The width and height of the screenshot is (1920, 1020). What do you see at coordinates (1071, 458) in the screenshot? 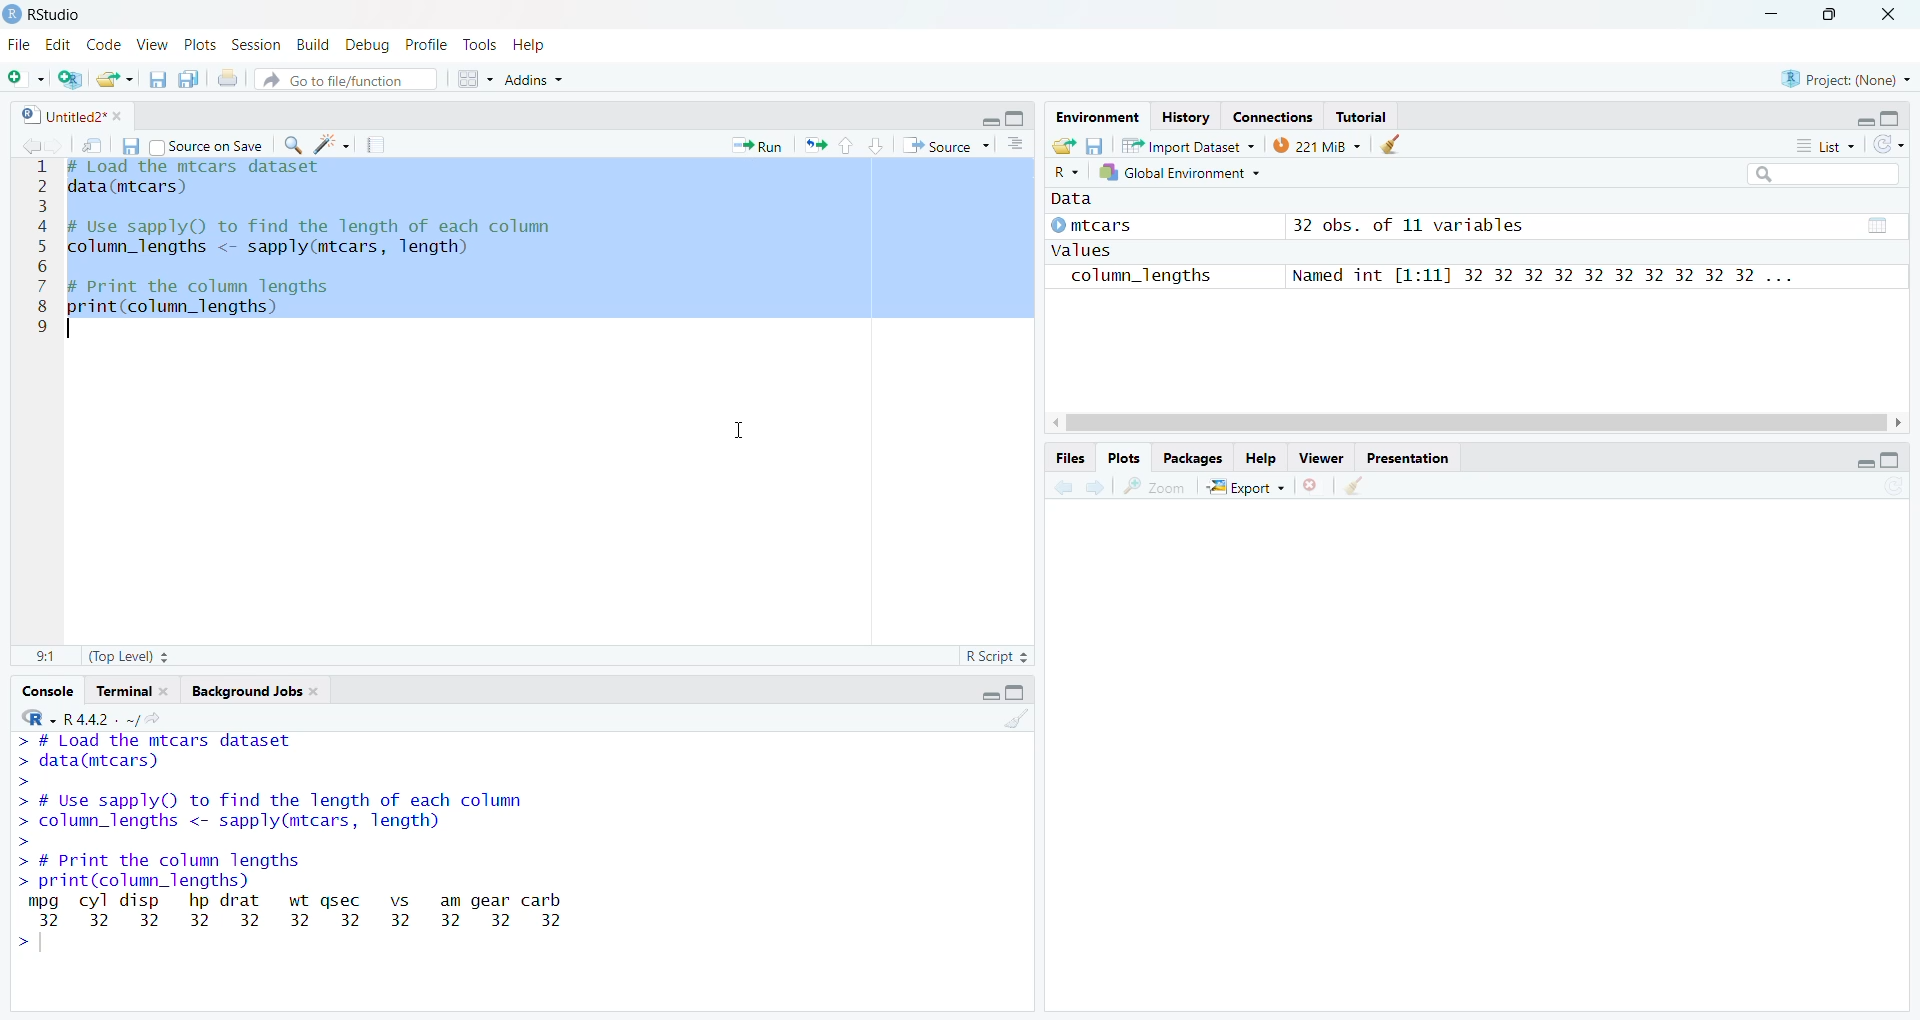
I see `Files` at bounding box center [1071, 458].